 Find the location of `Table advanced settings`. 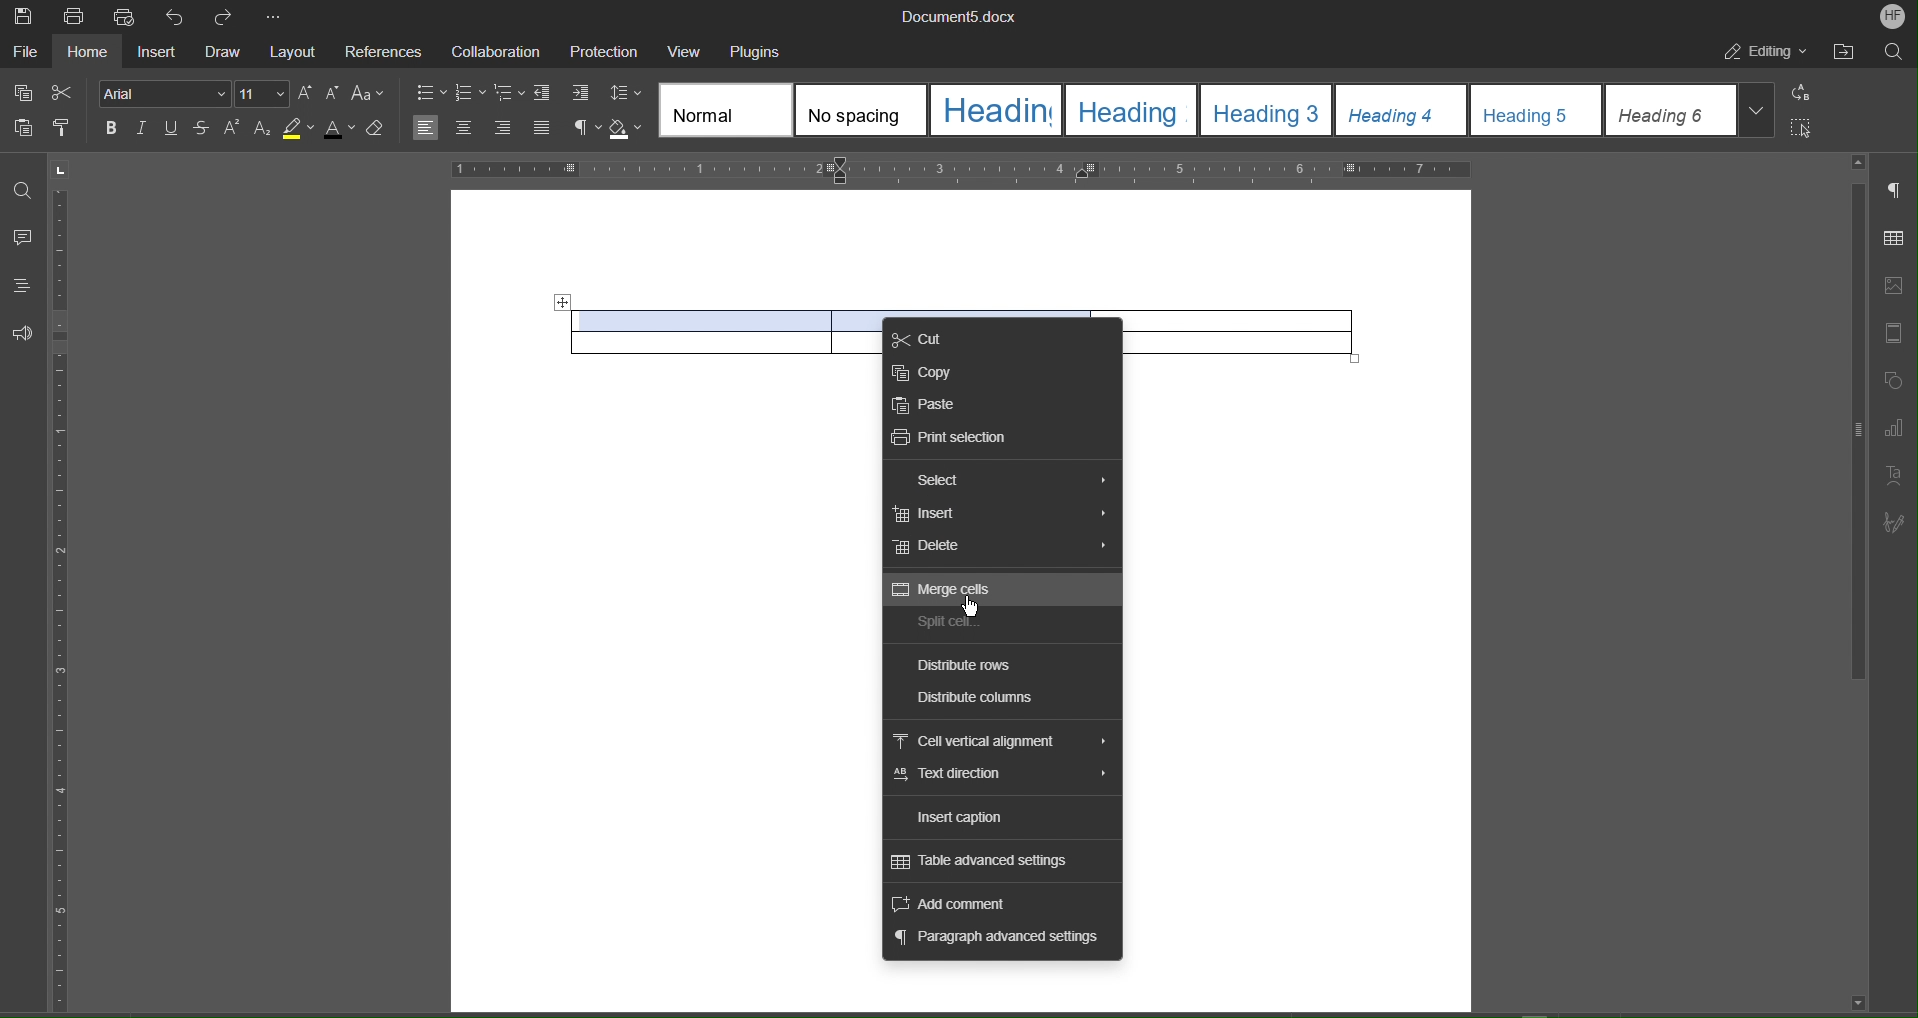

Table advanced settings is located at coordinates (994, 864).